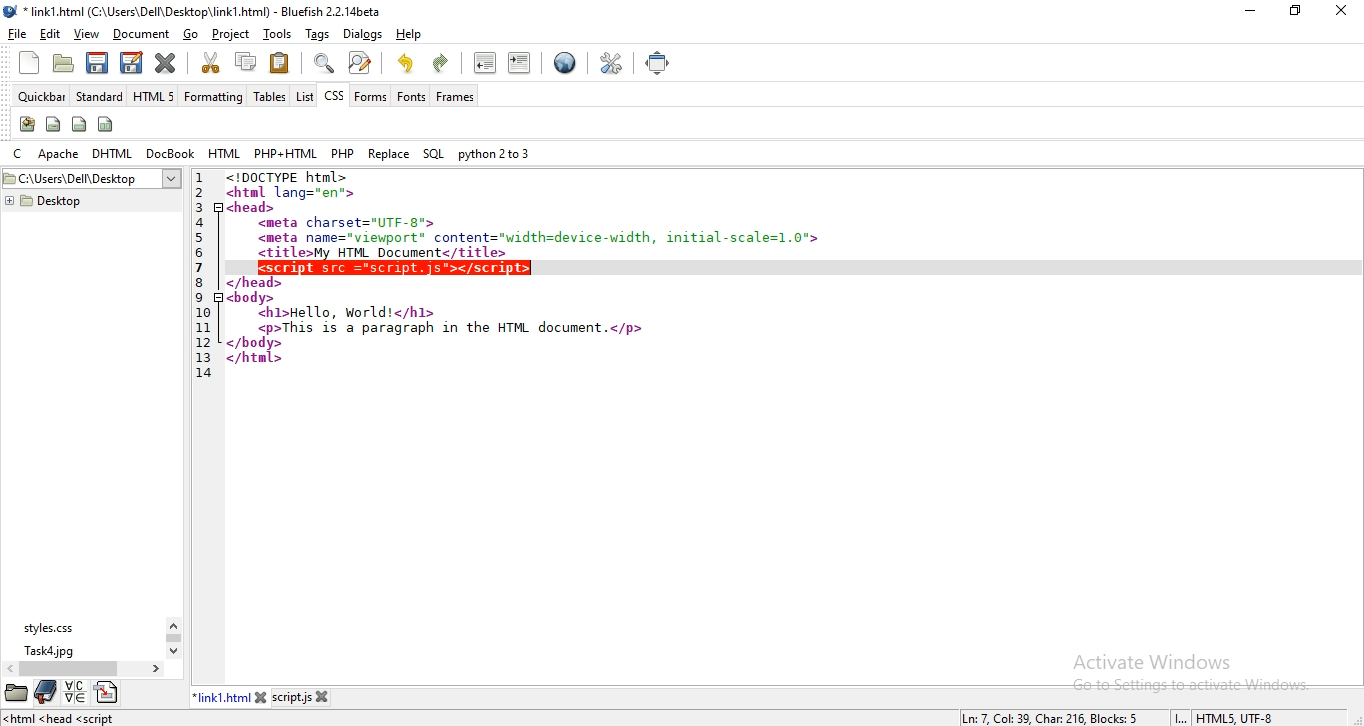  Describe the element at coordinates (49, 33) in the screenshot. I see `edit` at that location.